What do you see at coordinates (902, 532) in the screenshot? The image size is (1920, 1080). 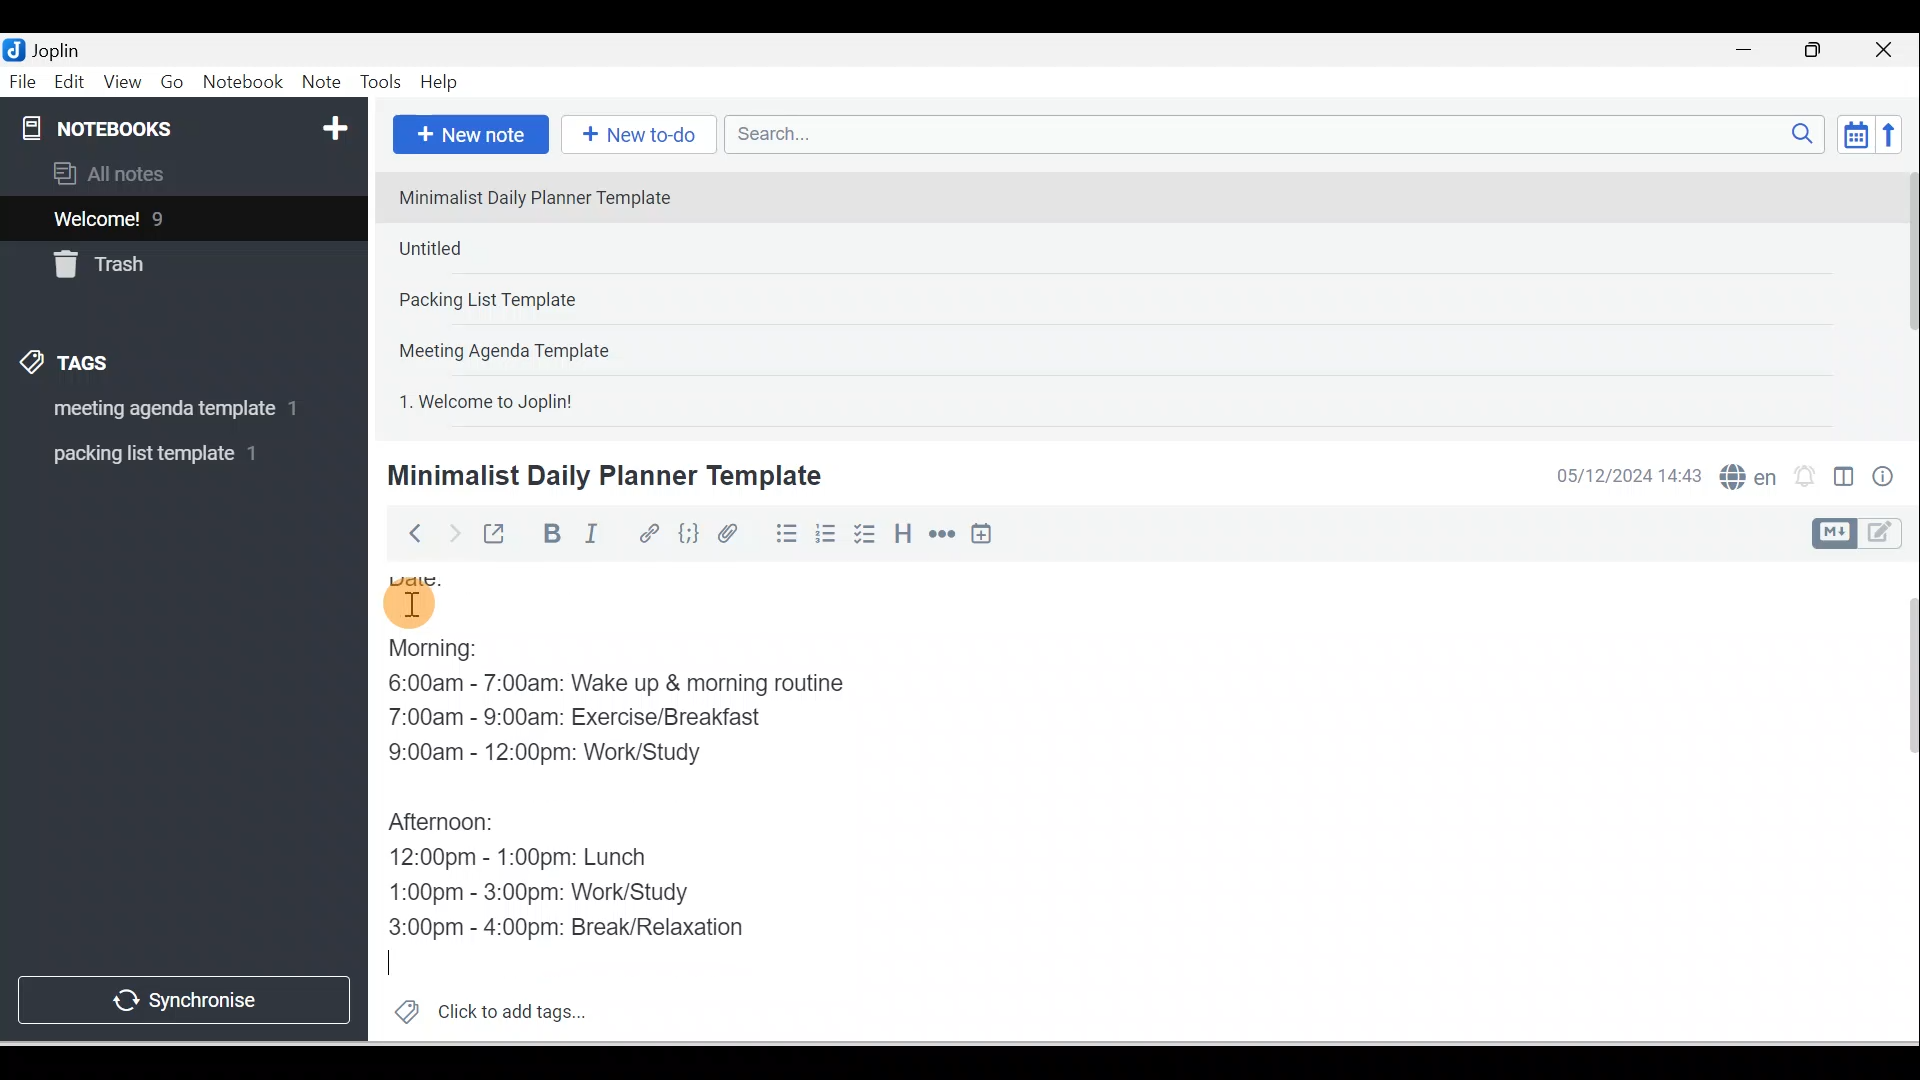 I see `Heading` at bounding box center [902, 532].